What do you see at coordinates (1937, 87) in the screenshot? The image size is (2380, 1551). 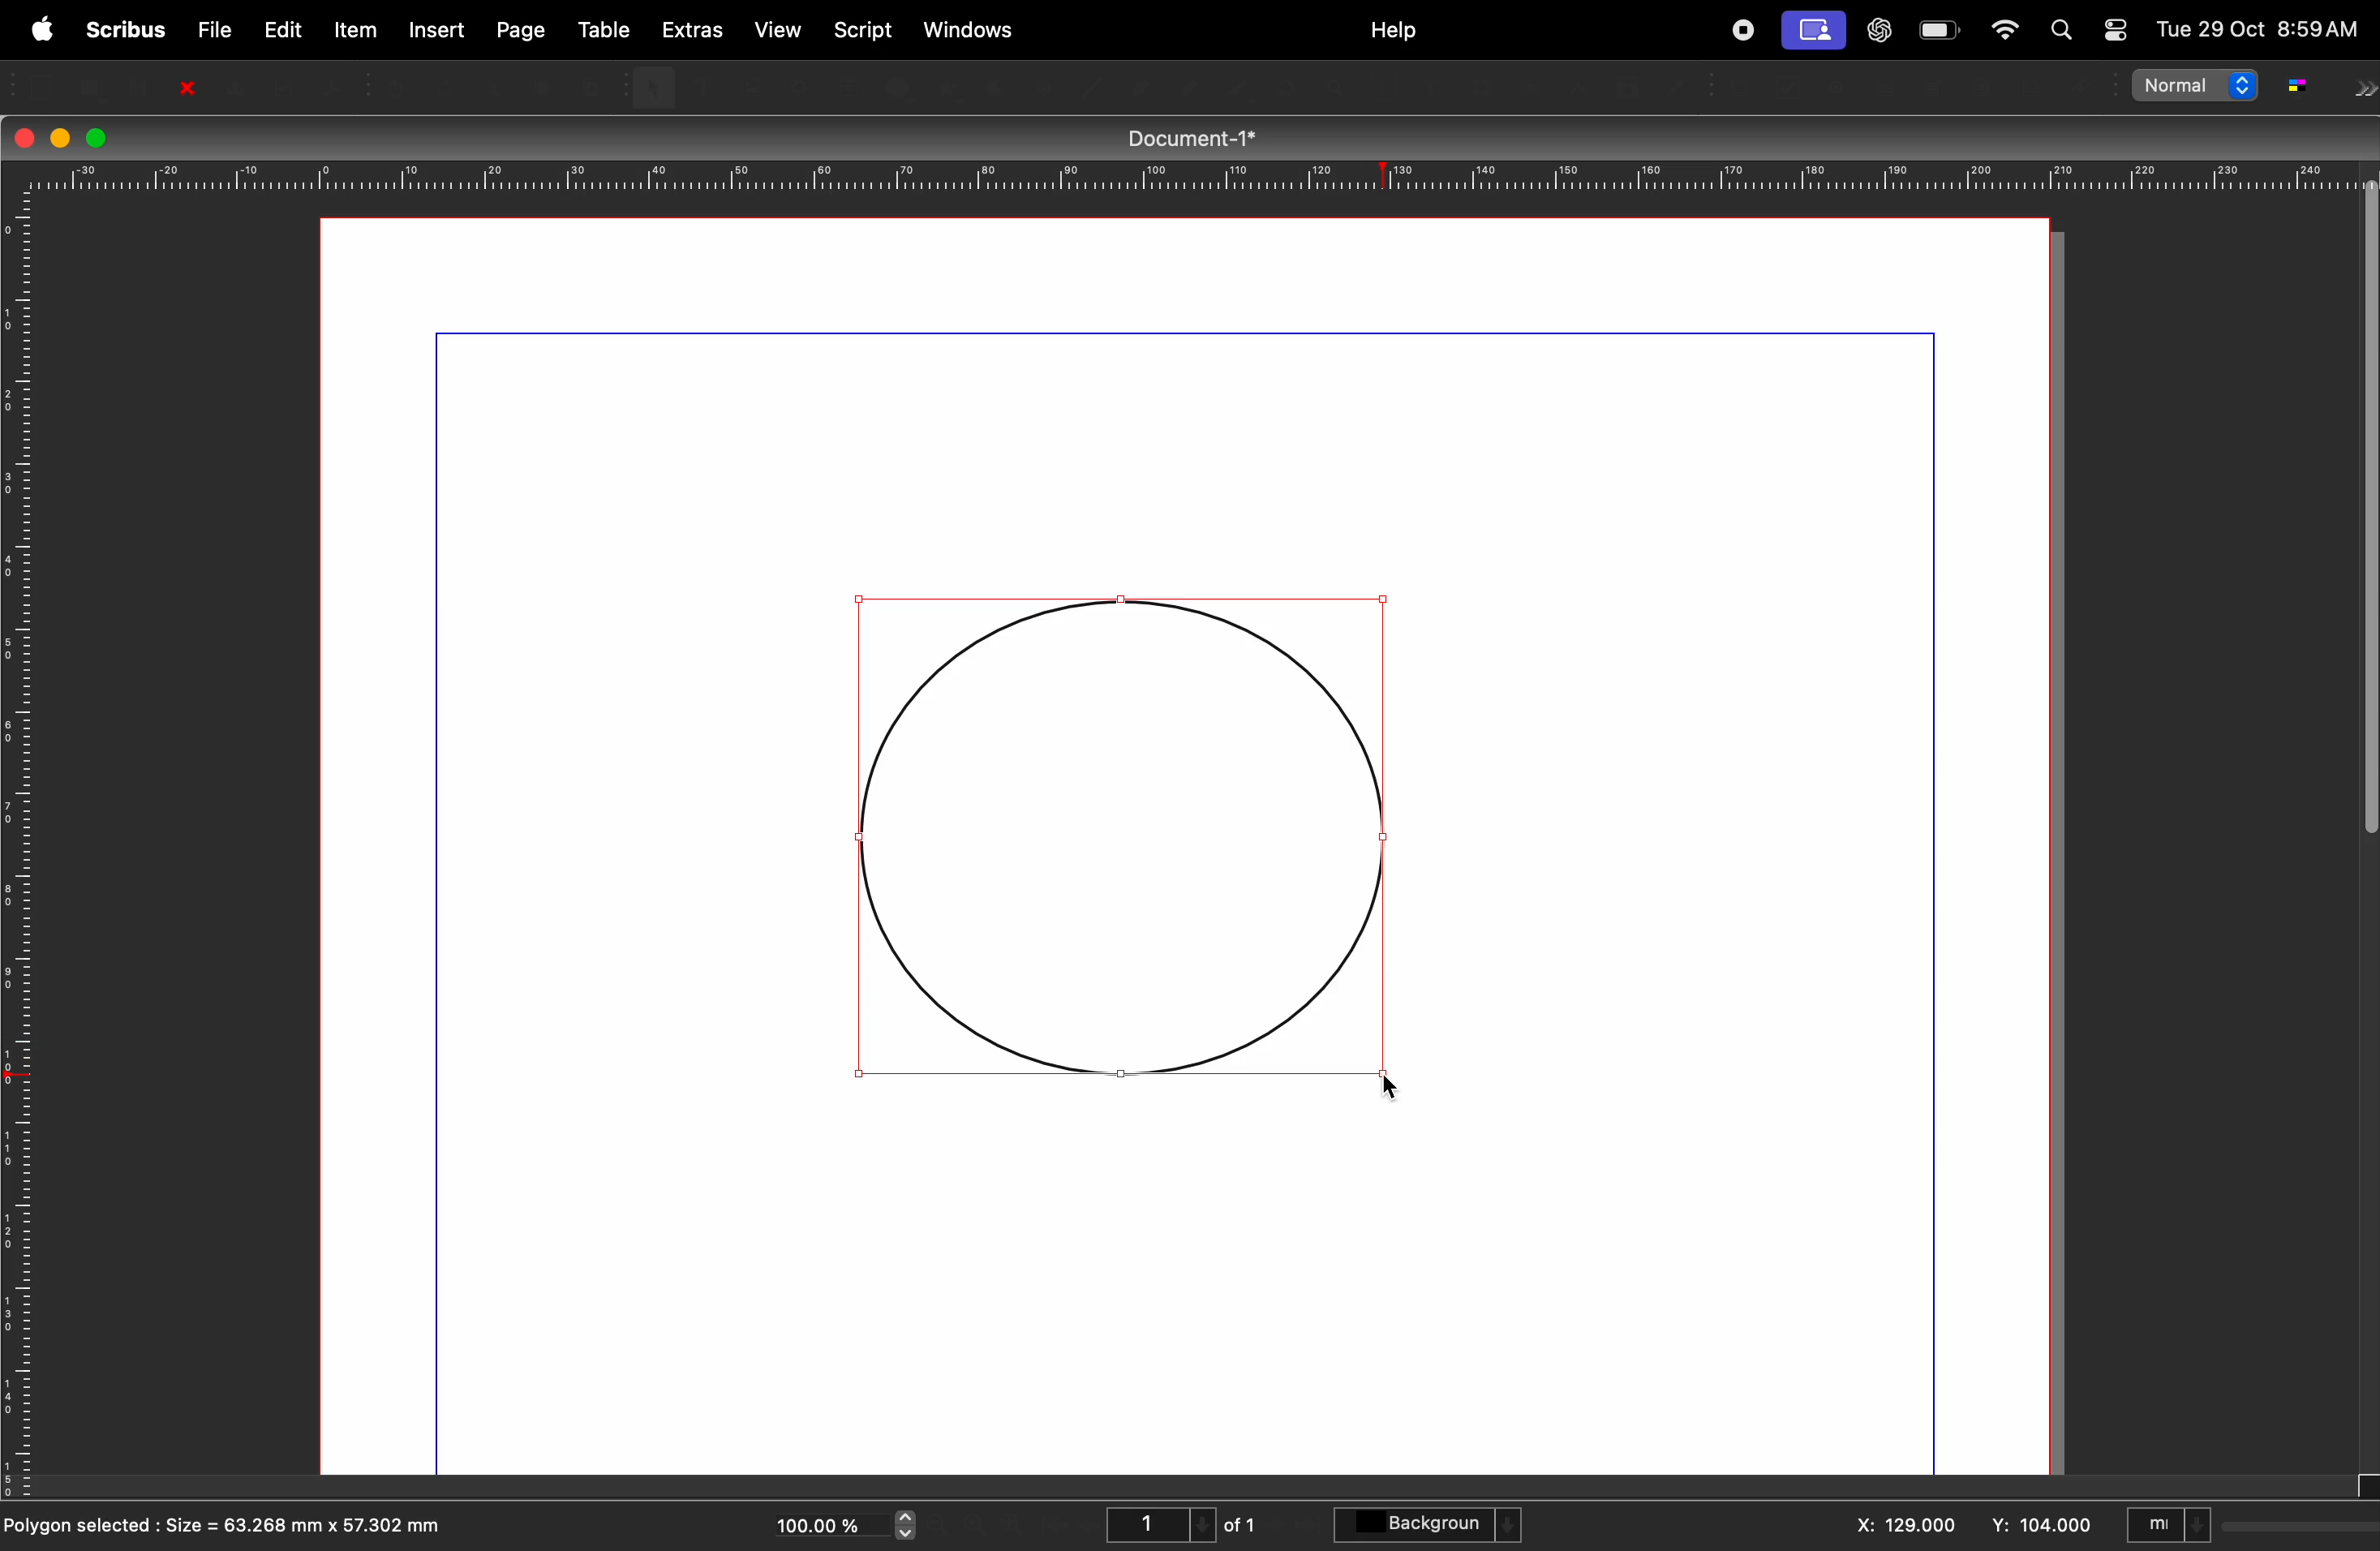 I see `PDF combo box` at bounding box center [1937, 87].